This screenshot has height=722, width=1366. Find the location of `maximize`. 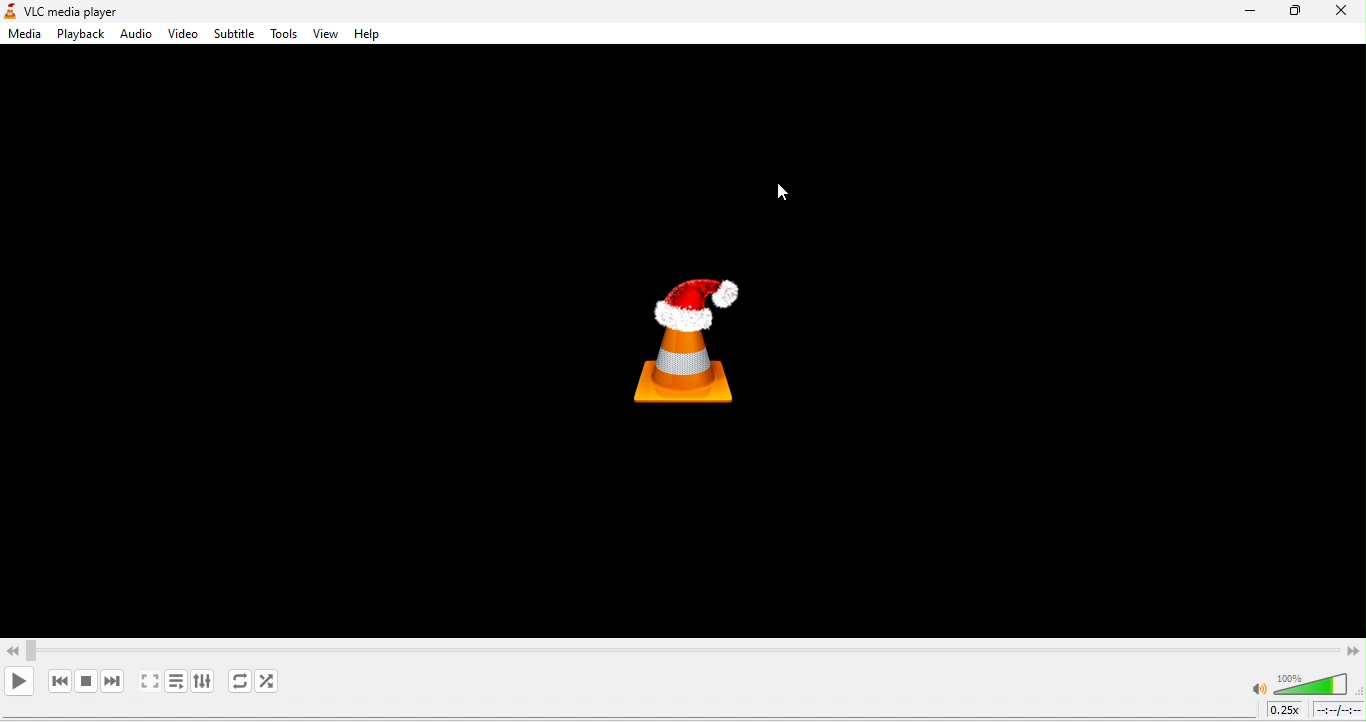

maximize is located at coordinates (1300, 13).